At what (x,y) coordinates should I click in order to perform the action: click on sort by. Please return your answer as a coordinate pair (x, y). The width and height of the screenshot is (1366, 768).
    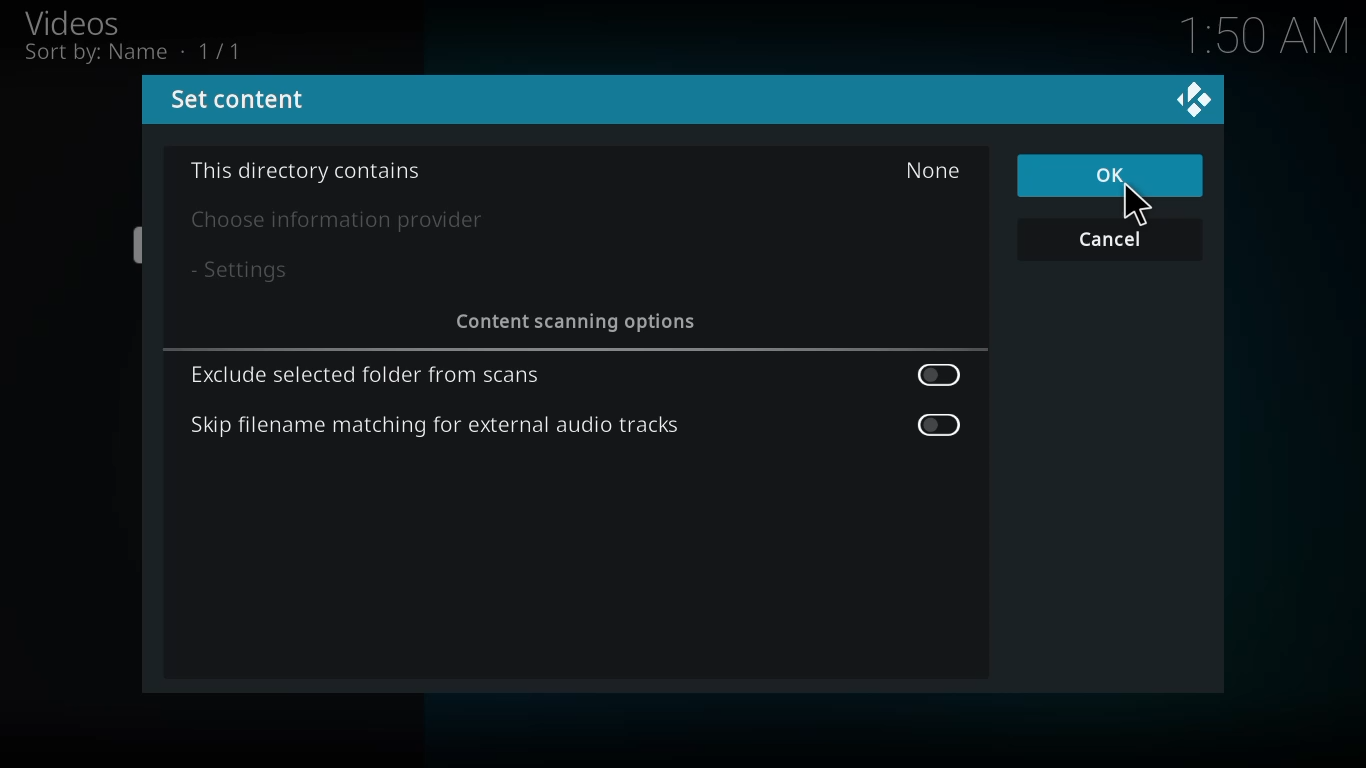
    Looking at the image, I should click on (152, 51).